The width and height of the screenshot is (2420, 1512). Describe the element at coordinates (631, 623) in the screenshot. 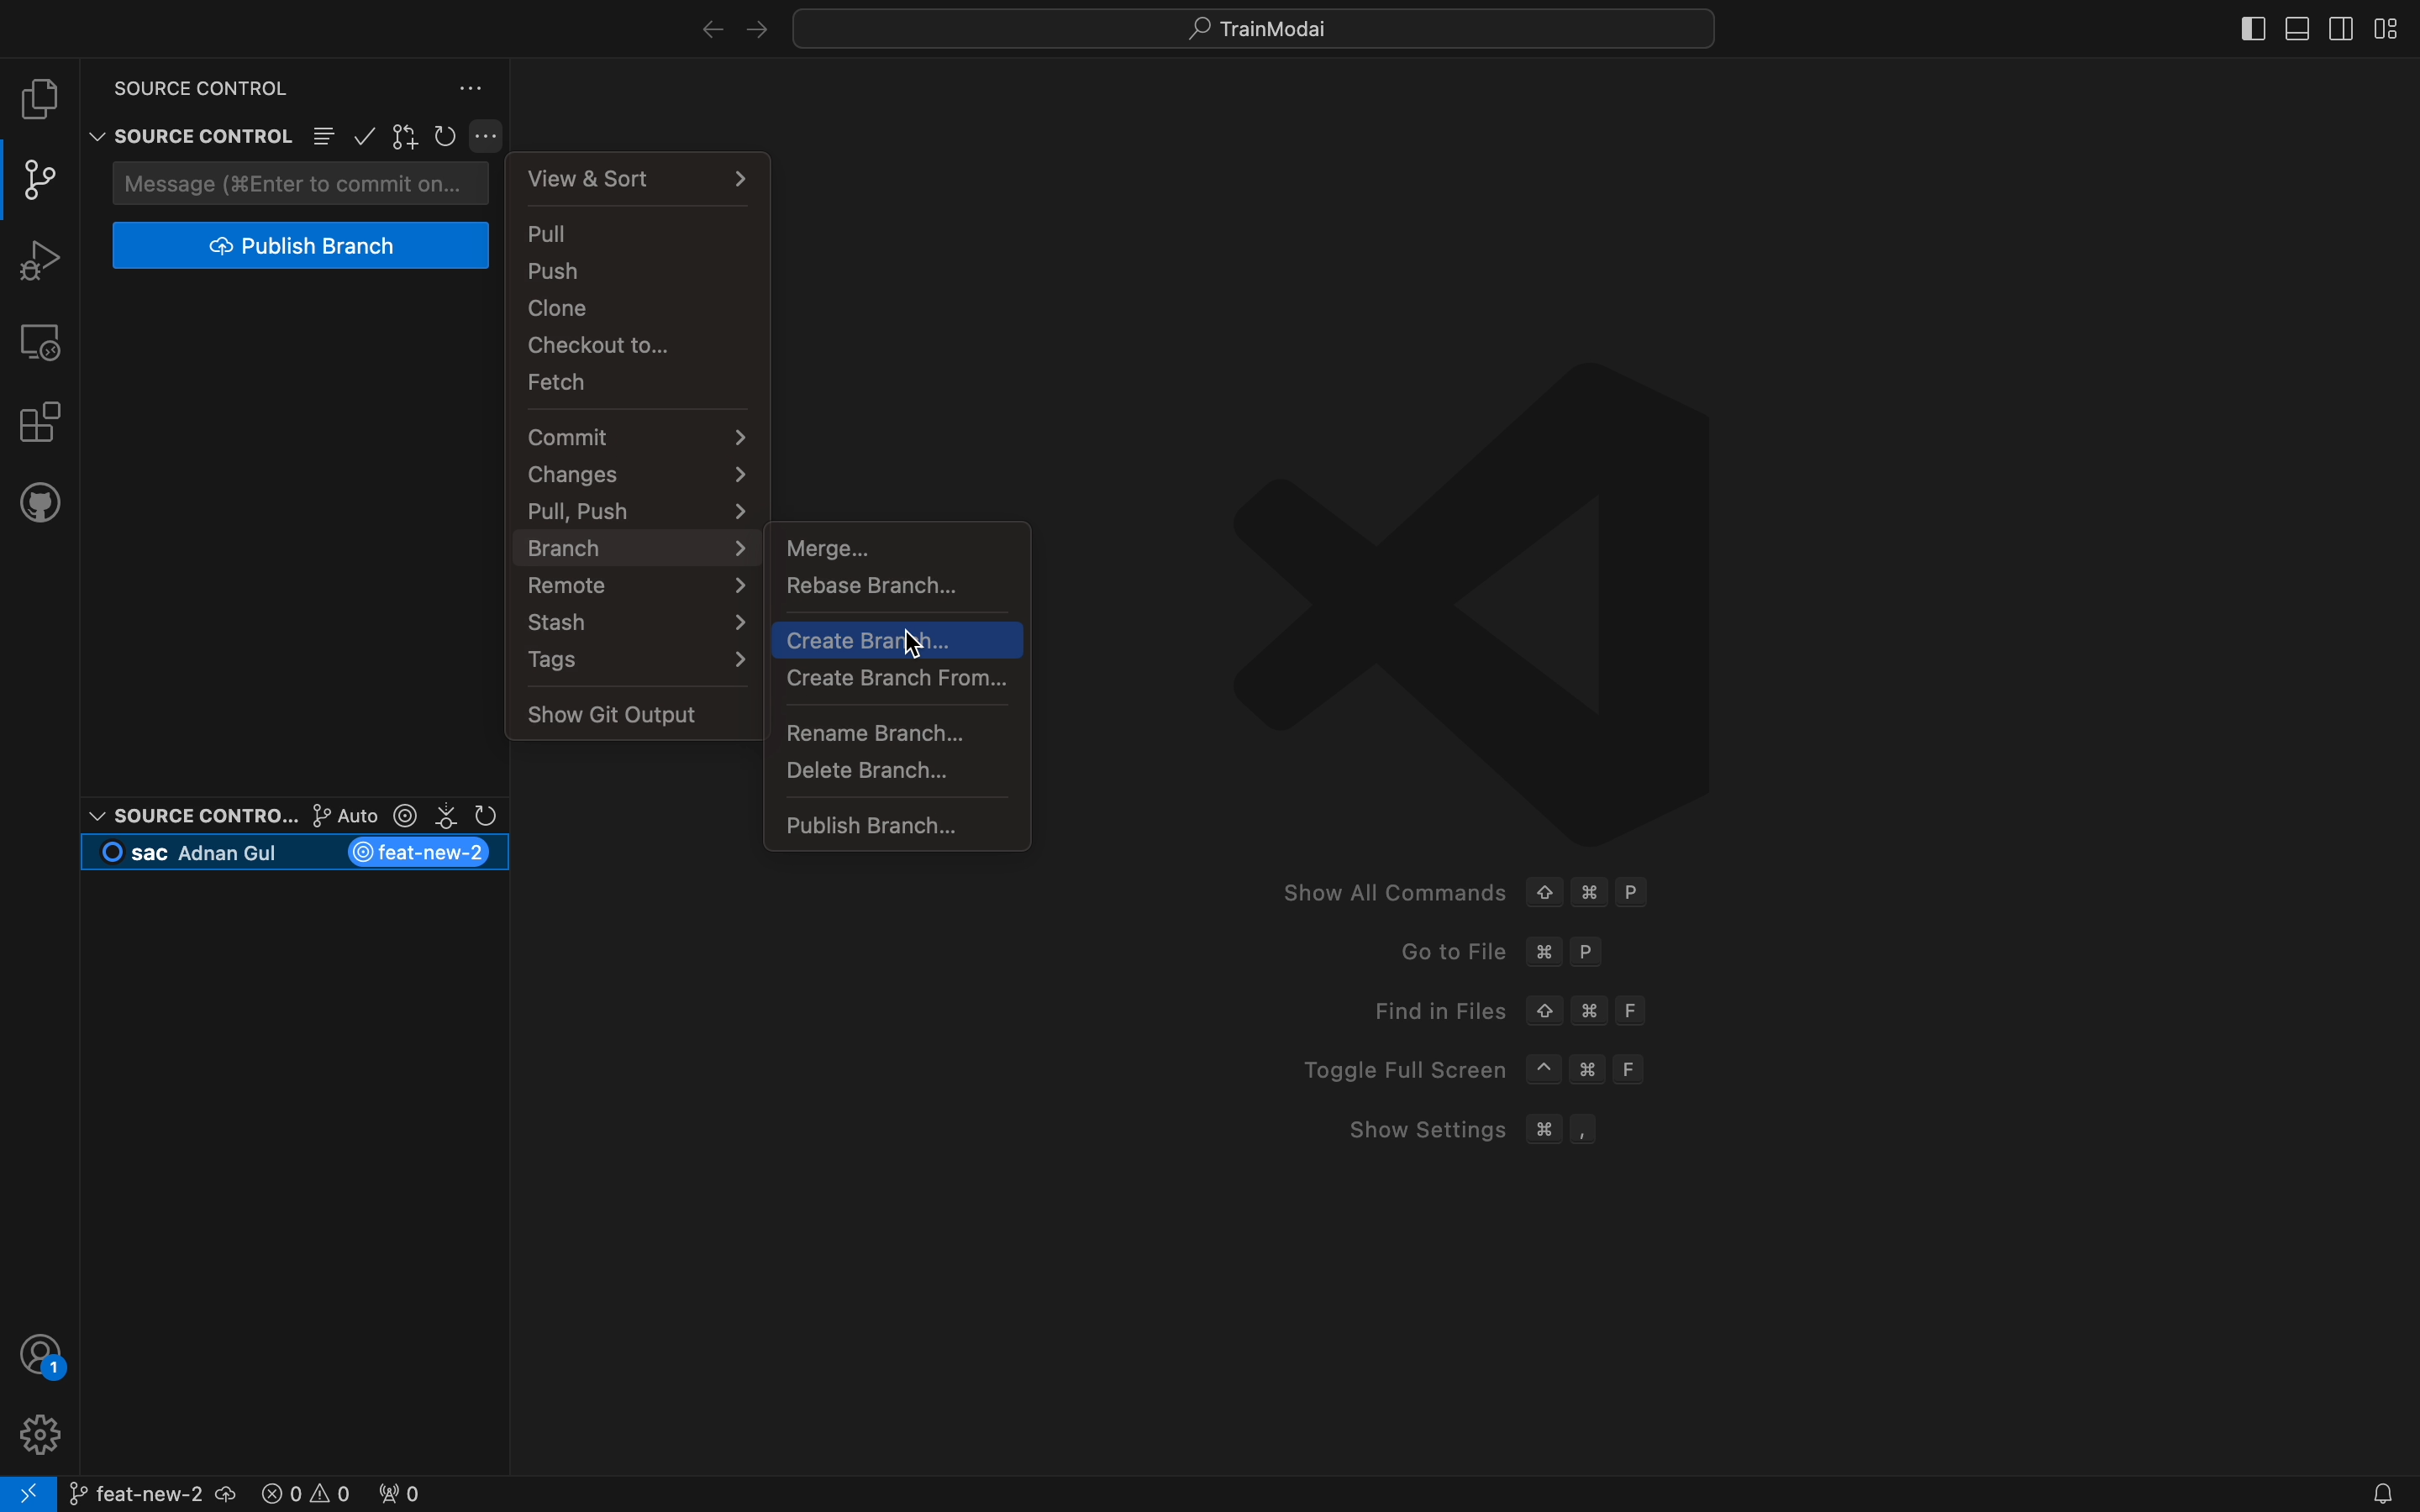

I see `stash` at that location.